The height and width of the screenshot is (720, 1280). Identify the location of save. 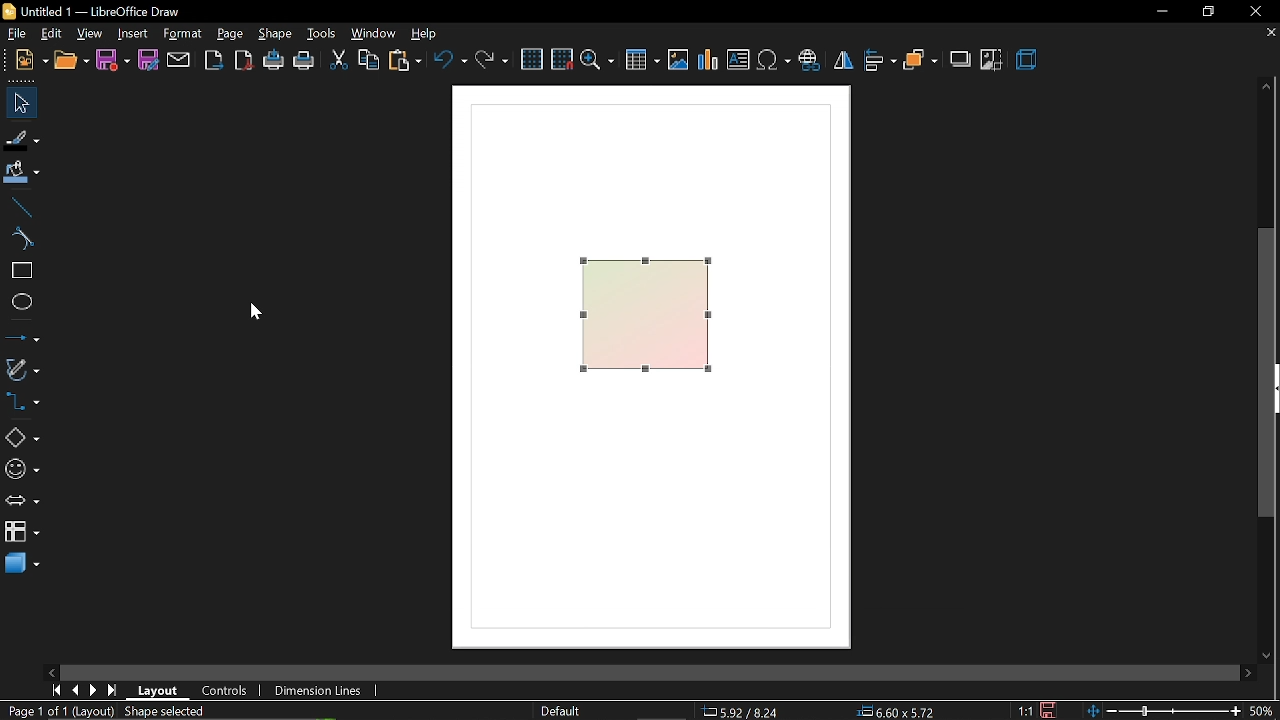
(1046, 710).